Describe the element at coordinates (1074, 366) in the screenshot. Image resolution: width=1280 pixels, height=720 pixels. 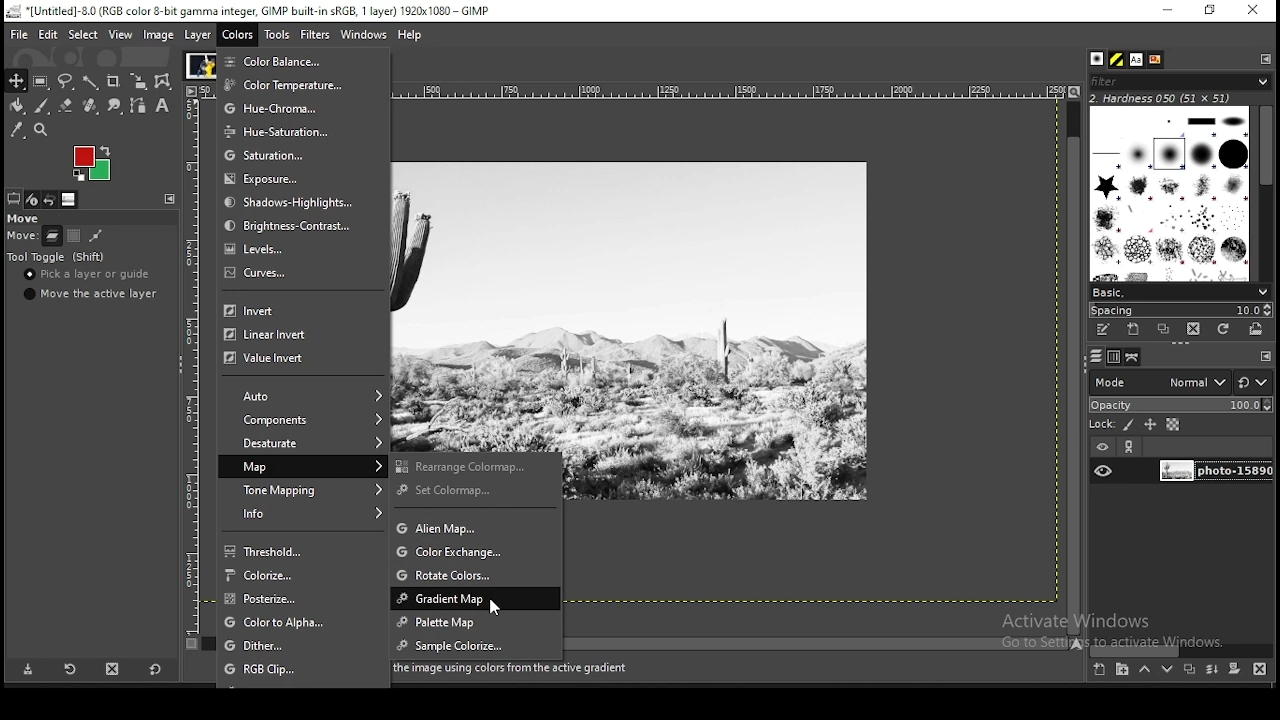
I see `scroll bar` at that location.